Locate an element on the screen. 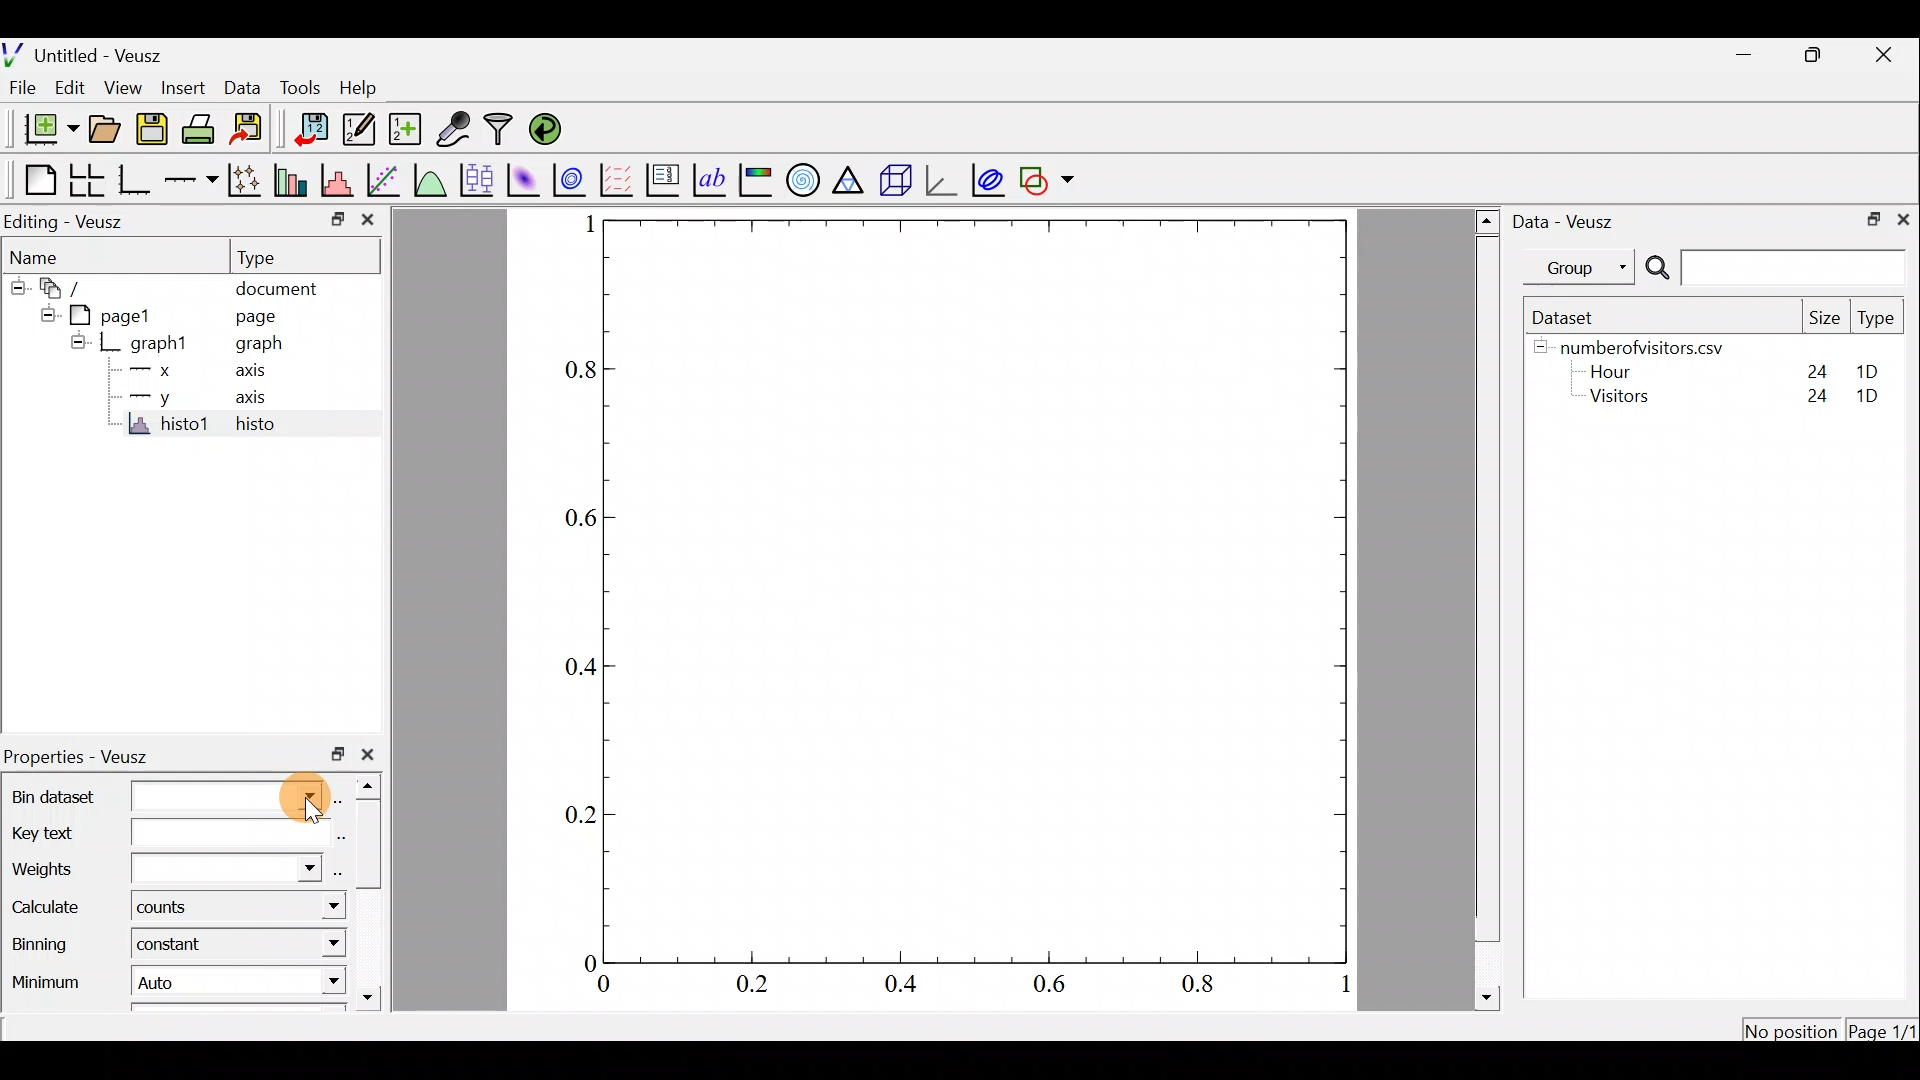 The height and width of the screenshot is (1080, 1920). Dataset is located at coordinates (1576, 316).